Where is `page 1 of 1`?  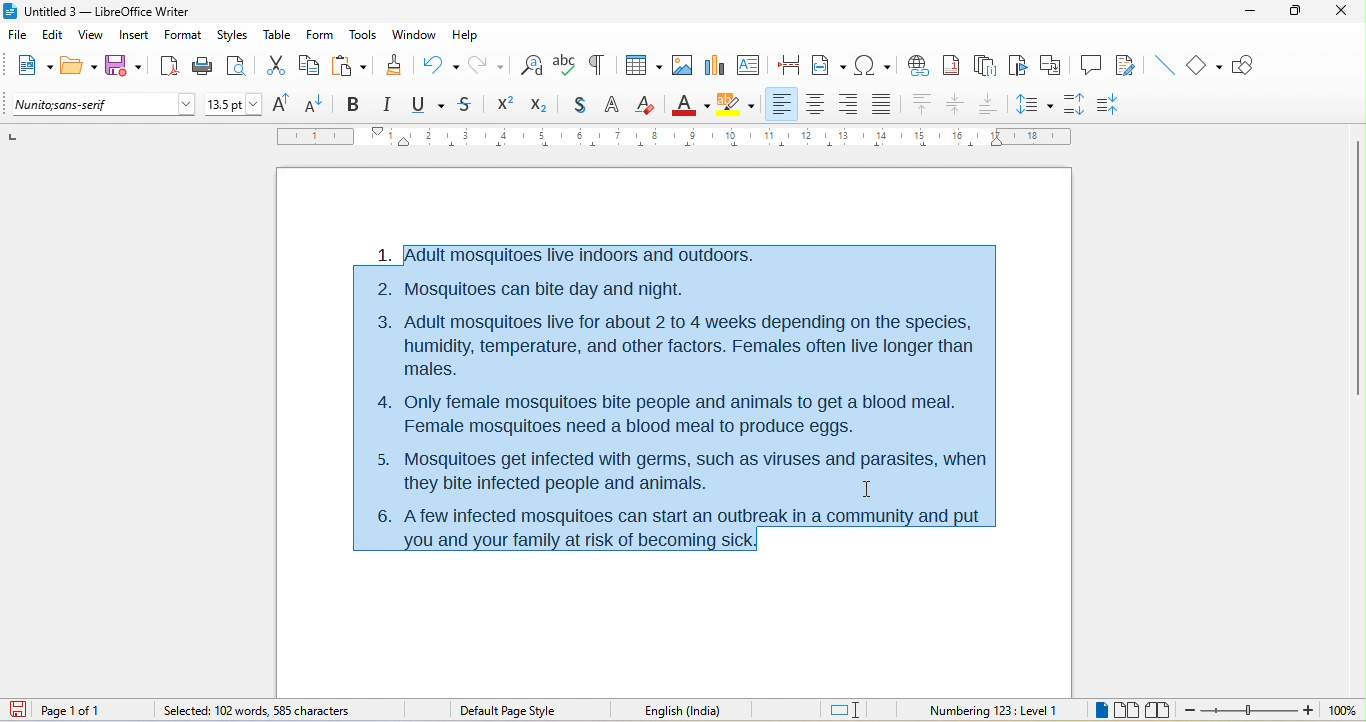
page 1 of 1 is located at coordinates (91, 710).